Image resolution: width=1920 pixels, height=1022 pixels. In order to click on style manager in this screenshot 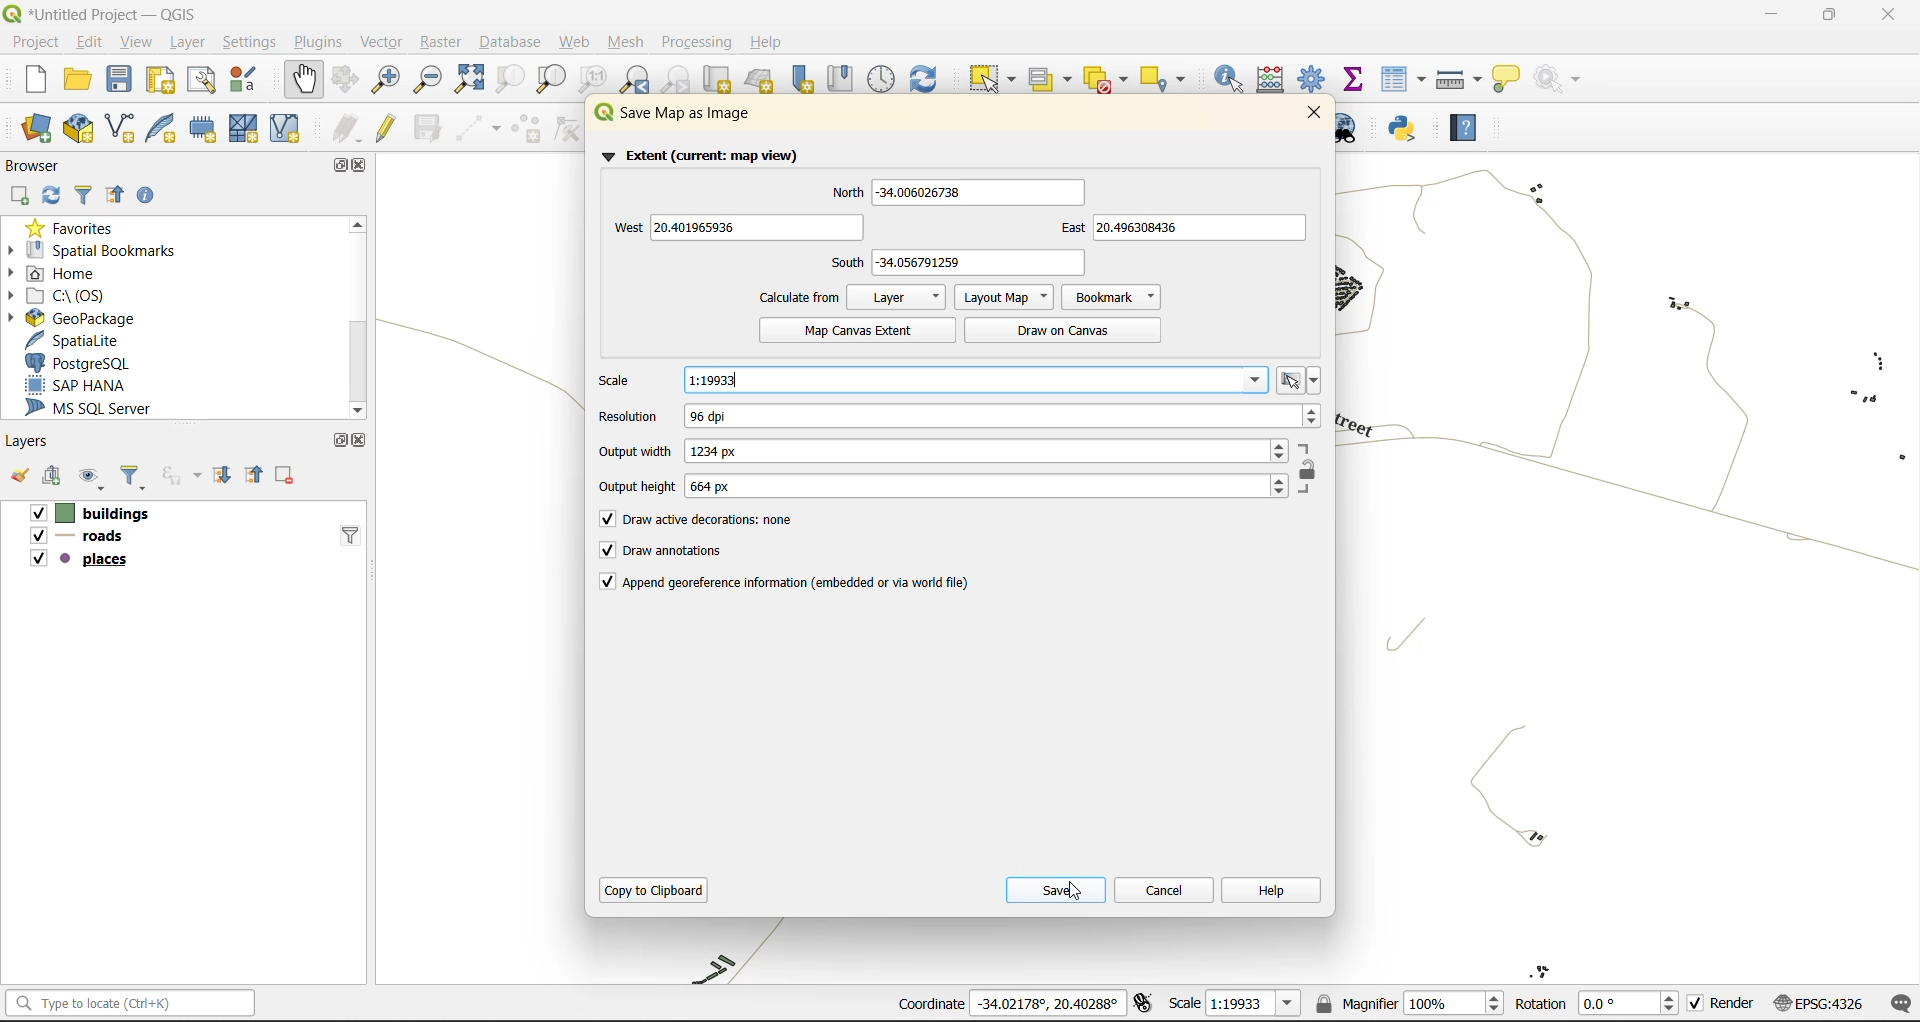, I will do `click(247, 80)`.